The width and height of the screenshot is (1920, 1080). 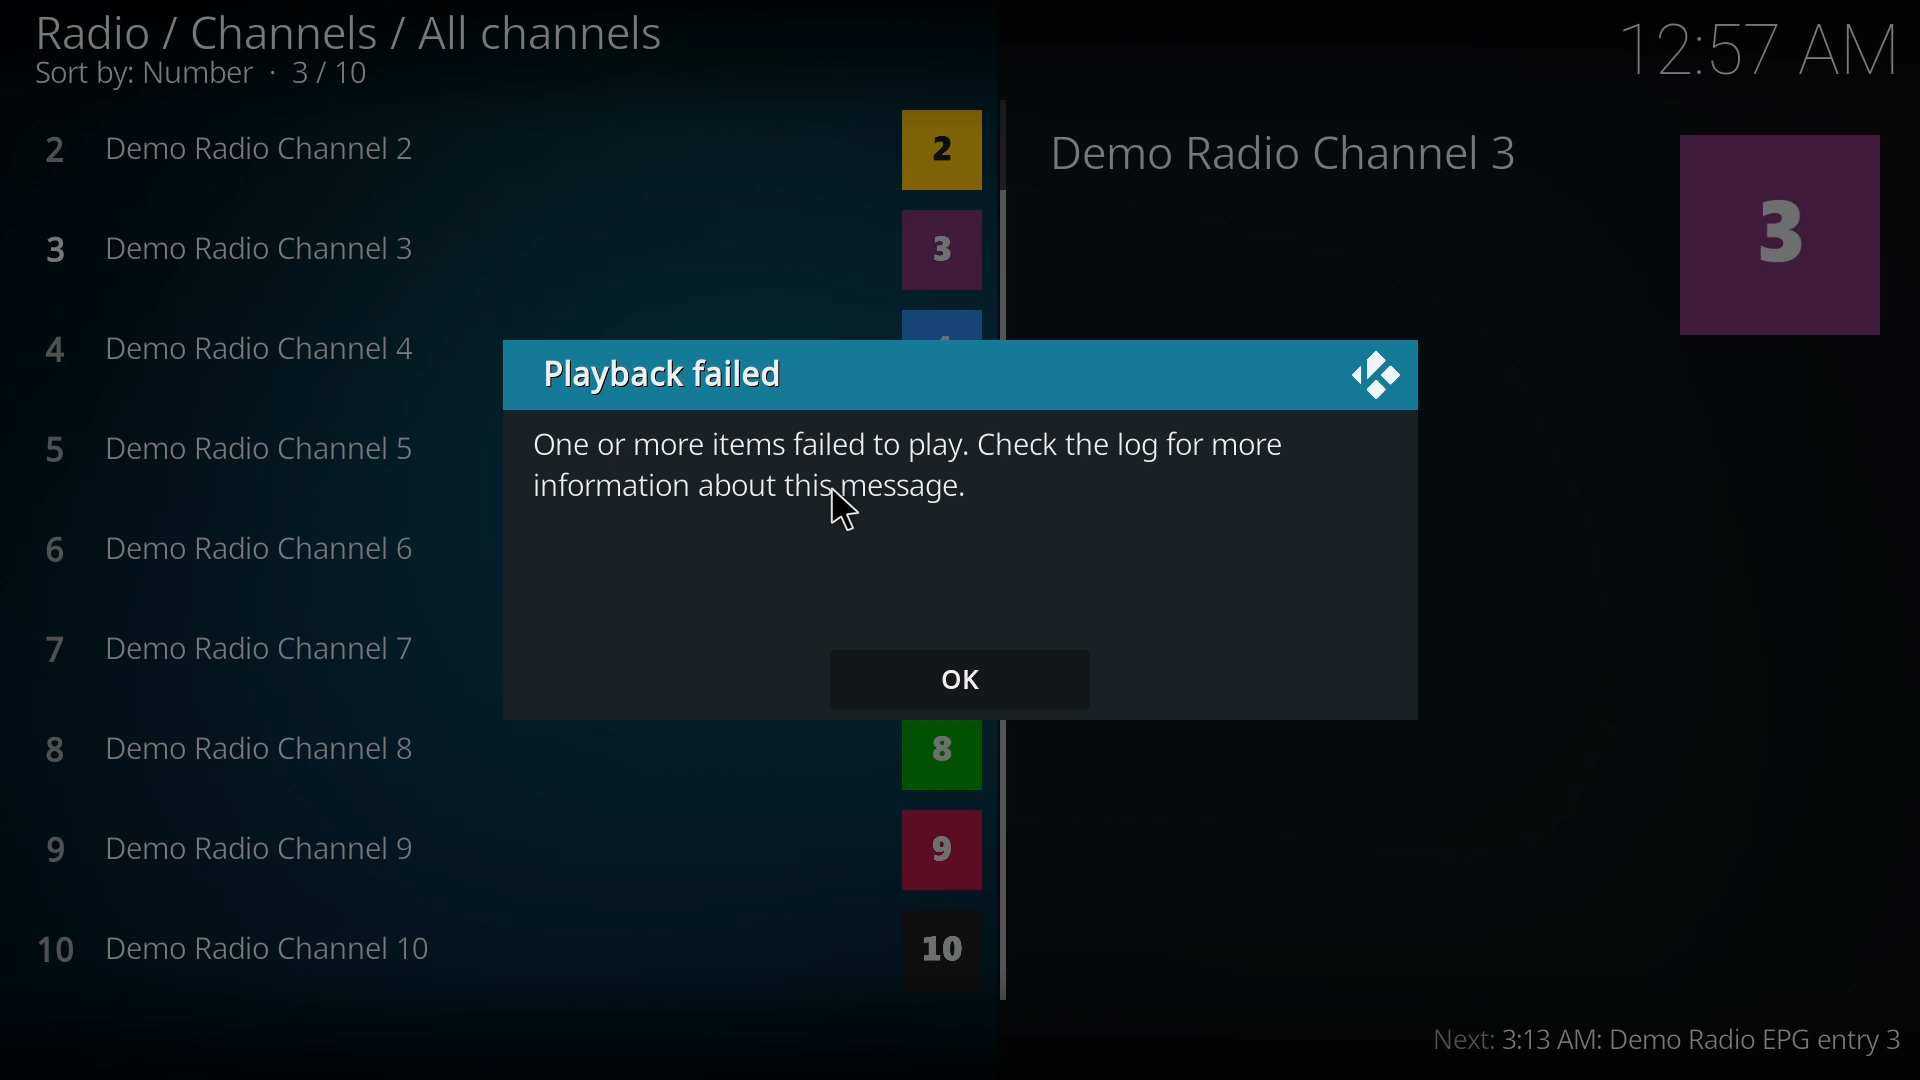 I want to click on 8 Demo Radio Channel 8, so click(x=233, y=750).